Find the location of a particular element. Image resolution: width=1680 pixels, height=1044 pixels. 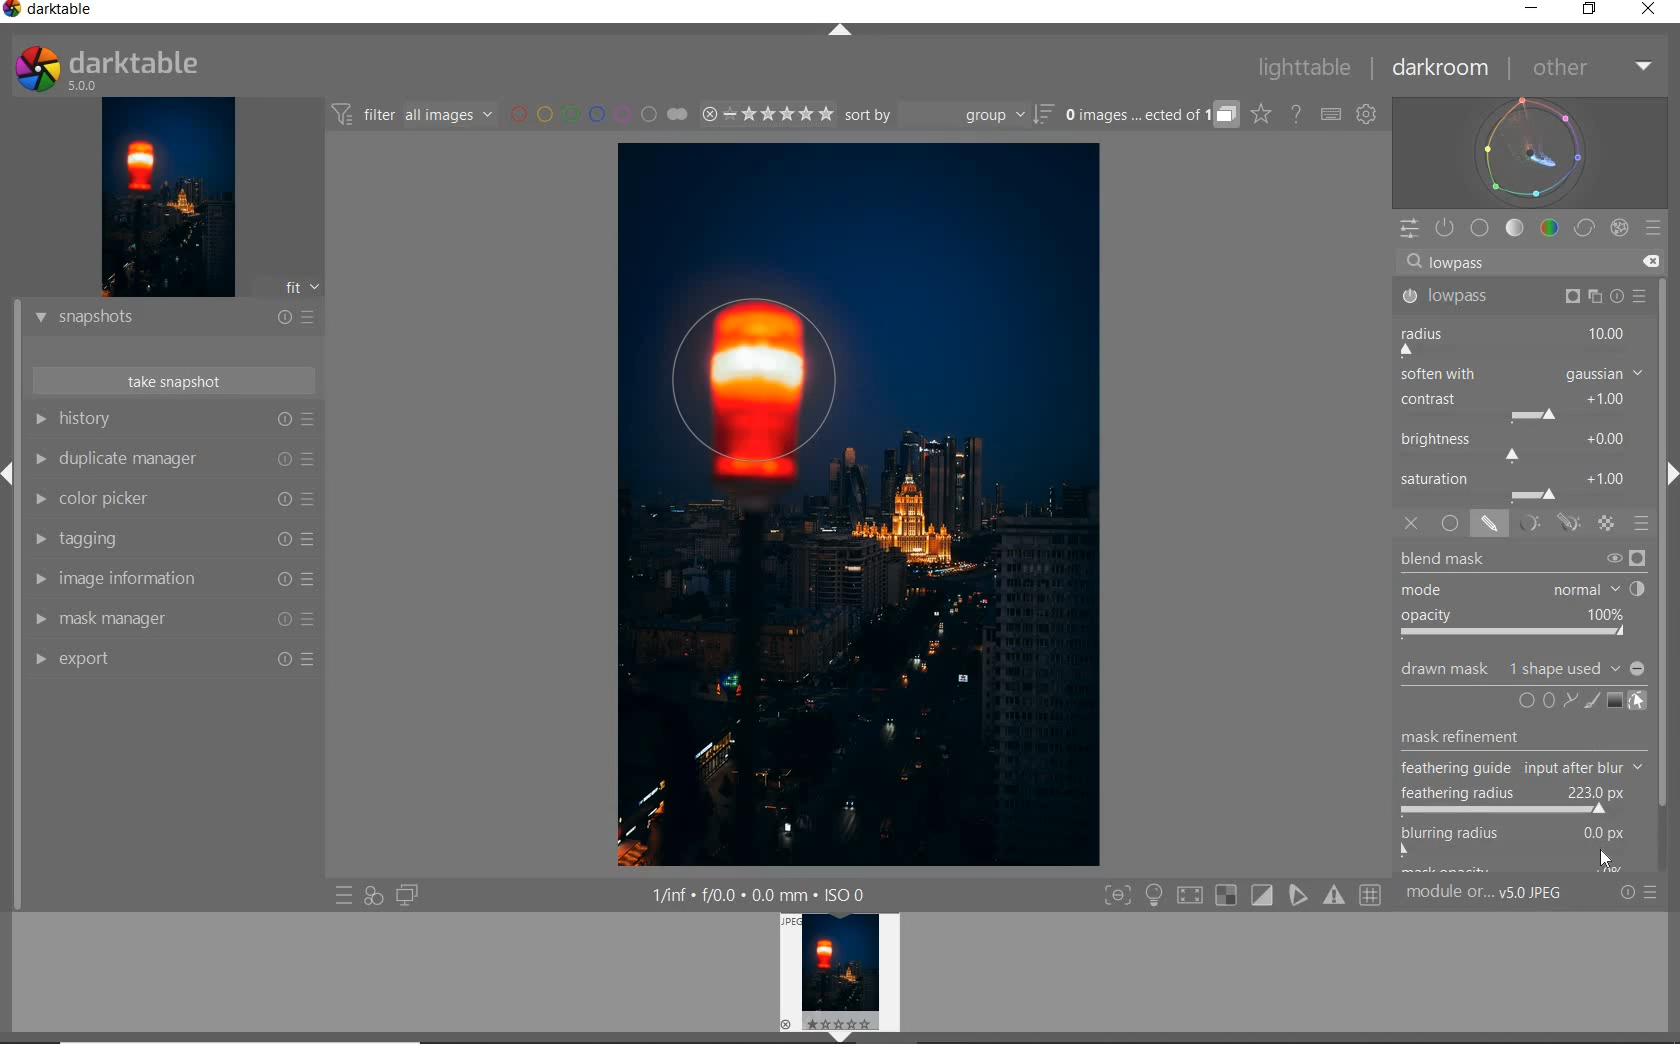

SCROLLBAR is located at coordinates (1670, 571).